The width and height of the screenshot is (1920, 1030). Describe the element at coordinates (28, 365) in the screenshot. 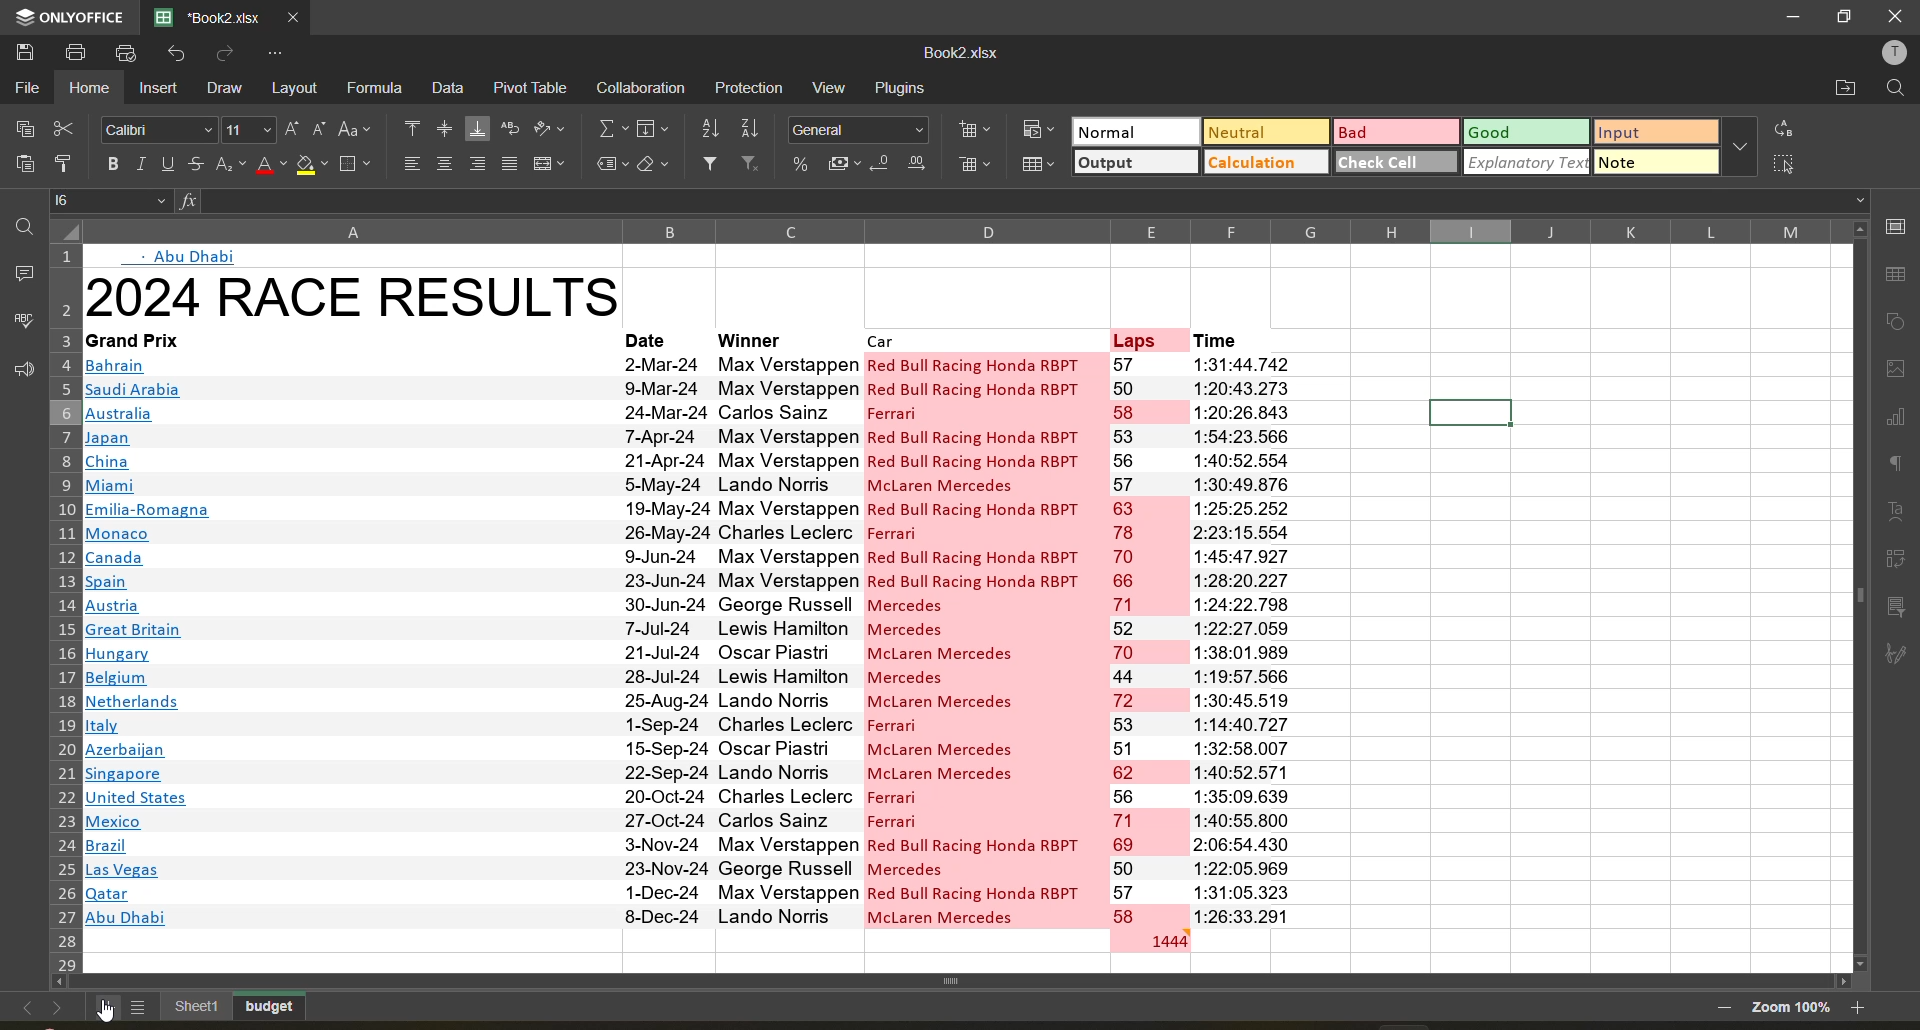

I see `feedback` at that location.